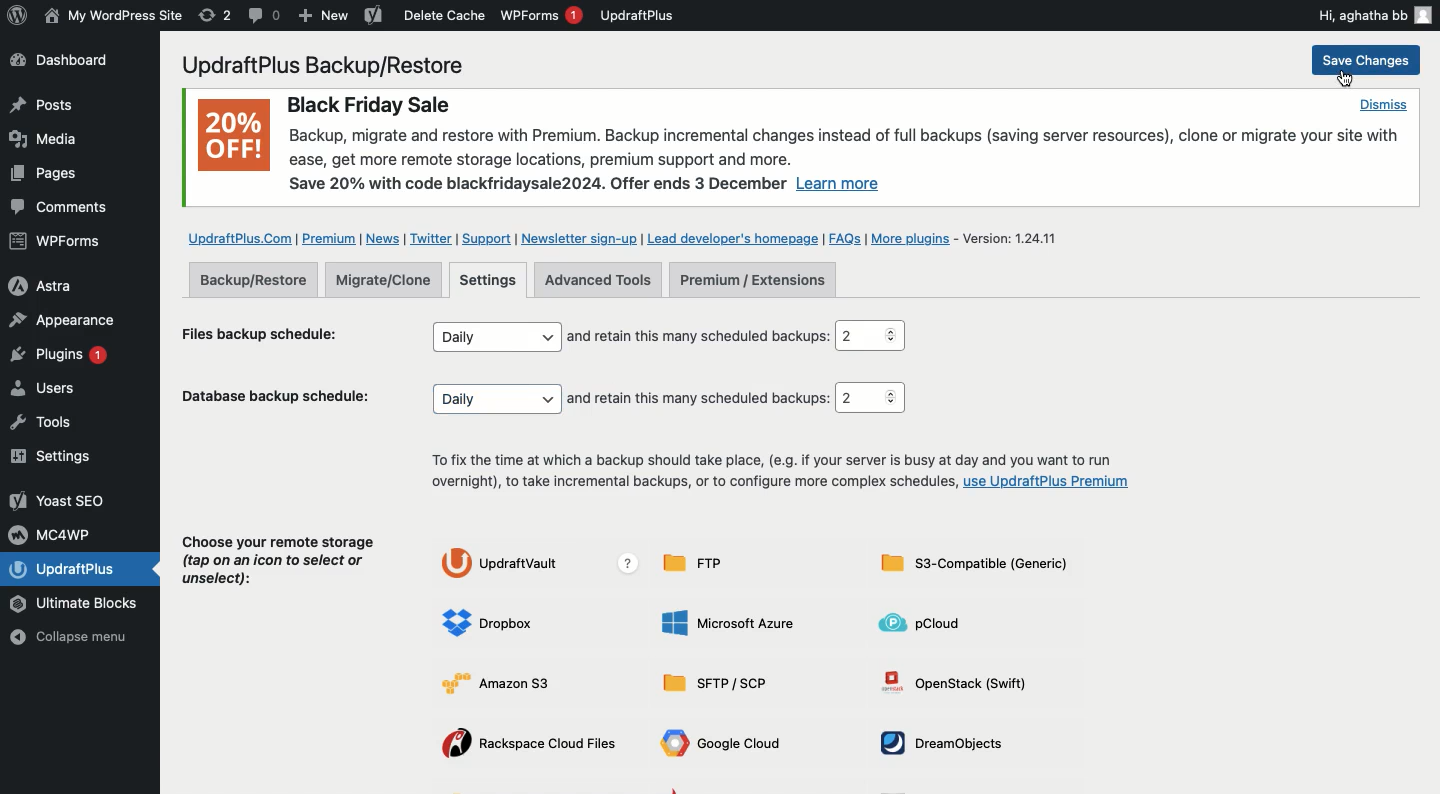 The height and width of the screenshot is (794, 1440). Describe the element at coordinates (1018, 237) in the screenshot. I see `Version 1.24.11` at that location.